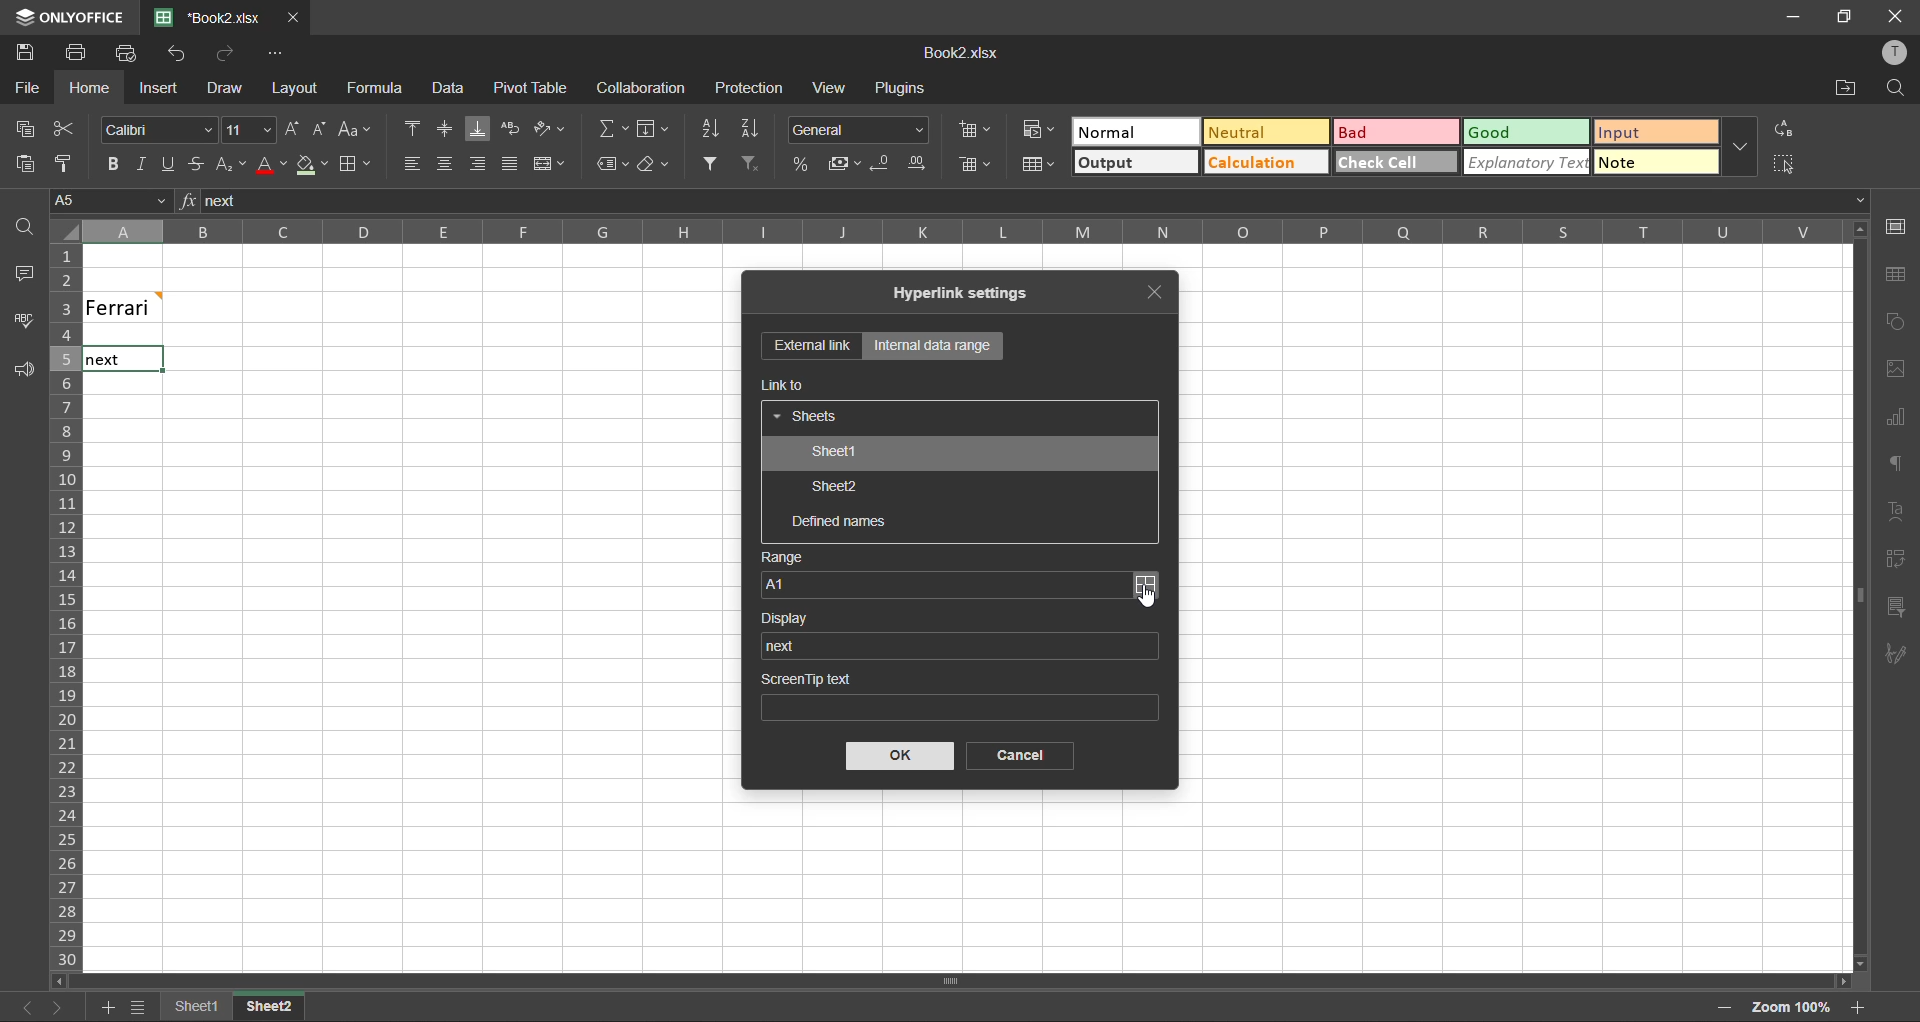 The width and height of the screenshot is (1920, 1022). I want to click on sort descending, so click(750, 131).